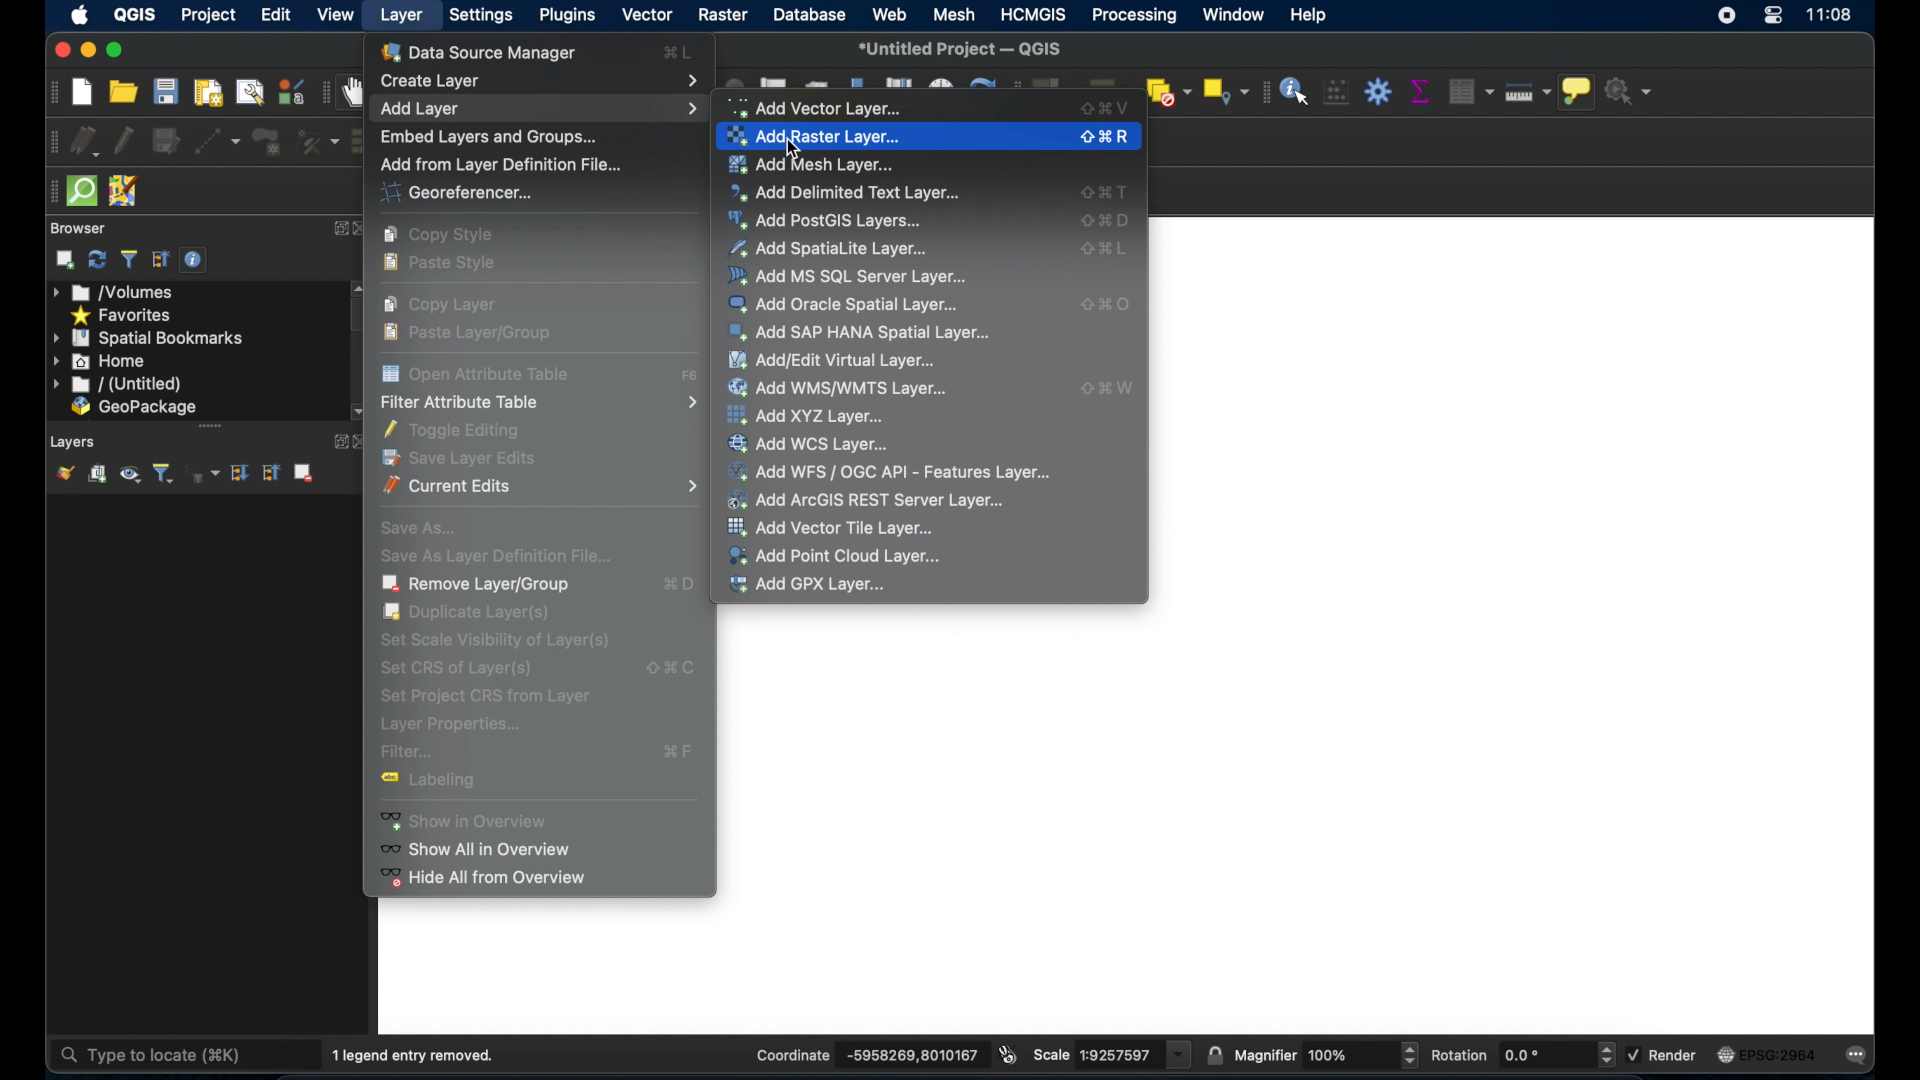 This screenshot has width=1920, height=1080. Describe the element at coordinates (823, 107) in the screenshot. I see `add vector layer` at that location.